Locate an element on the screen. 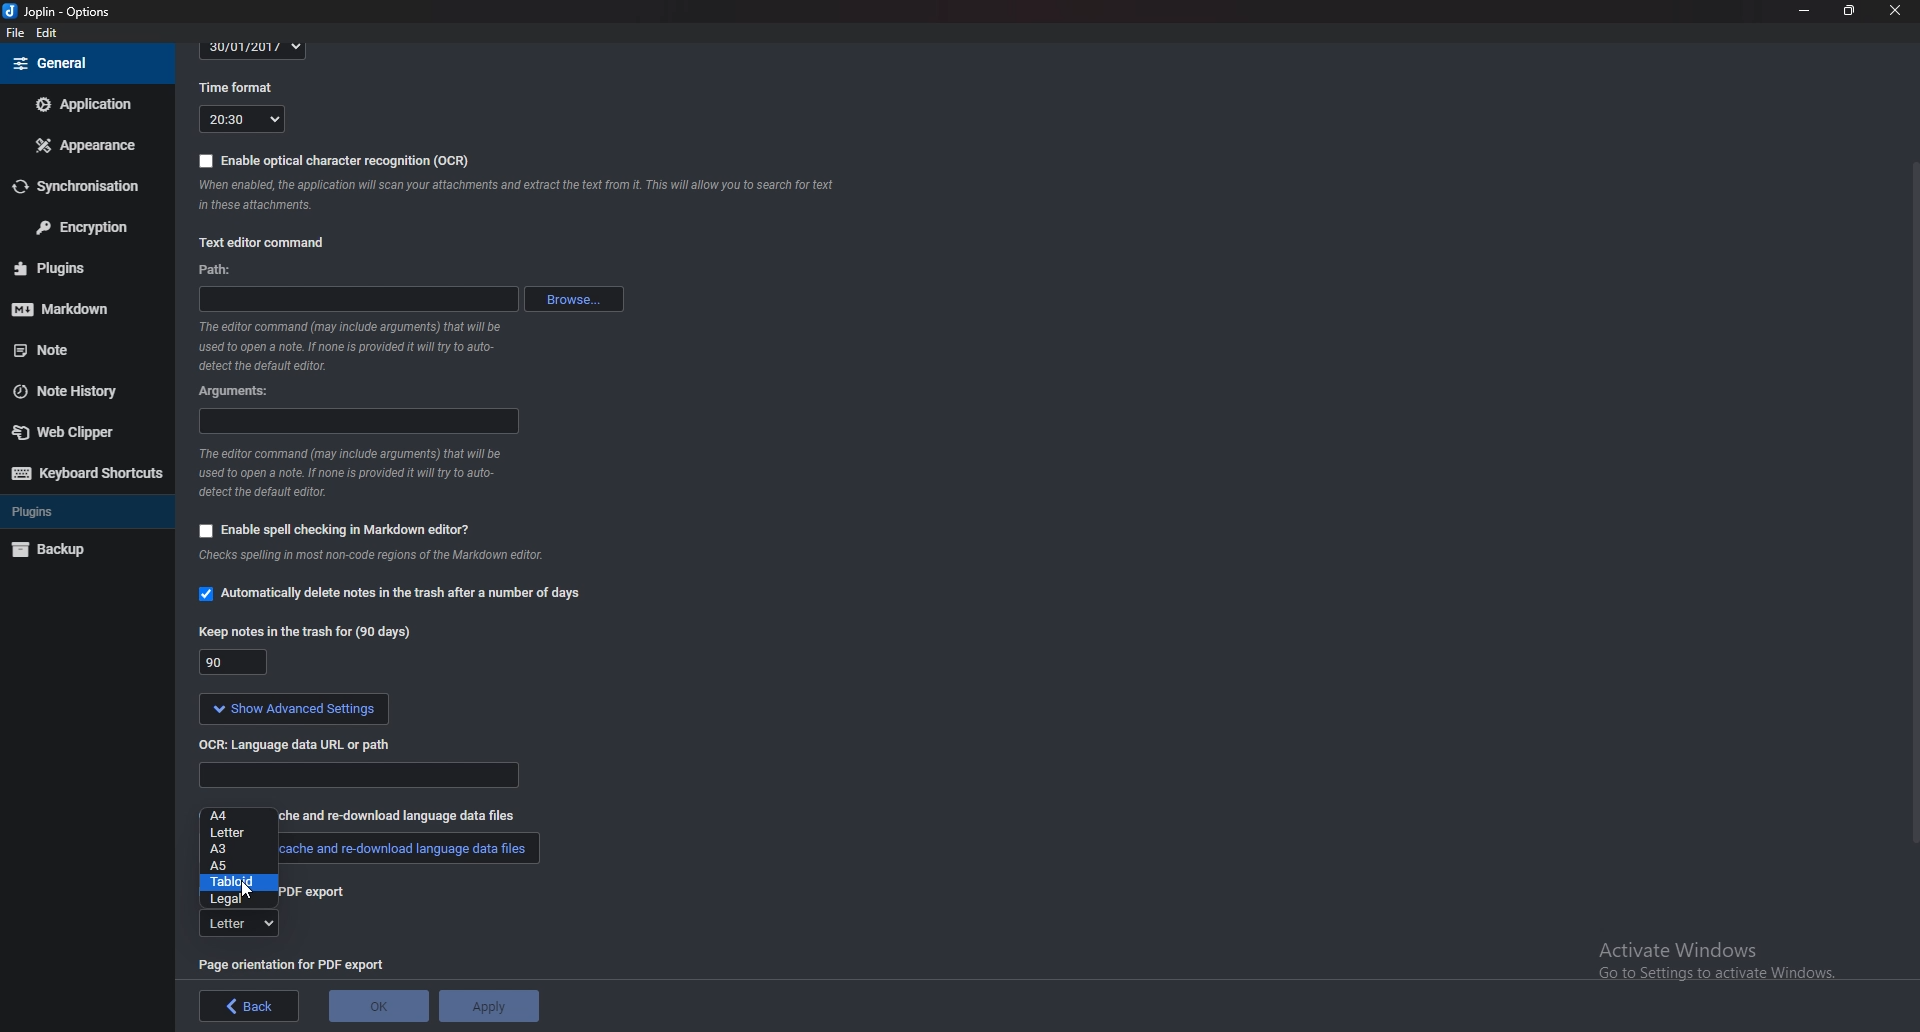  ok is located at coordinates (381, 1006).